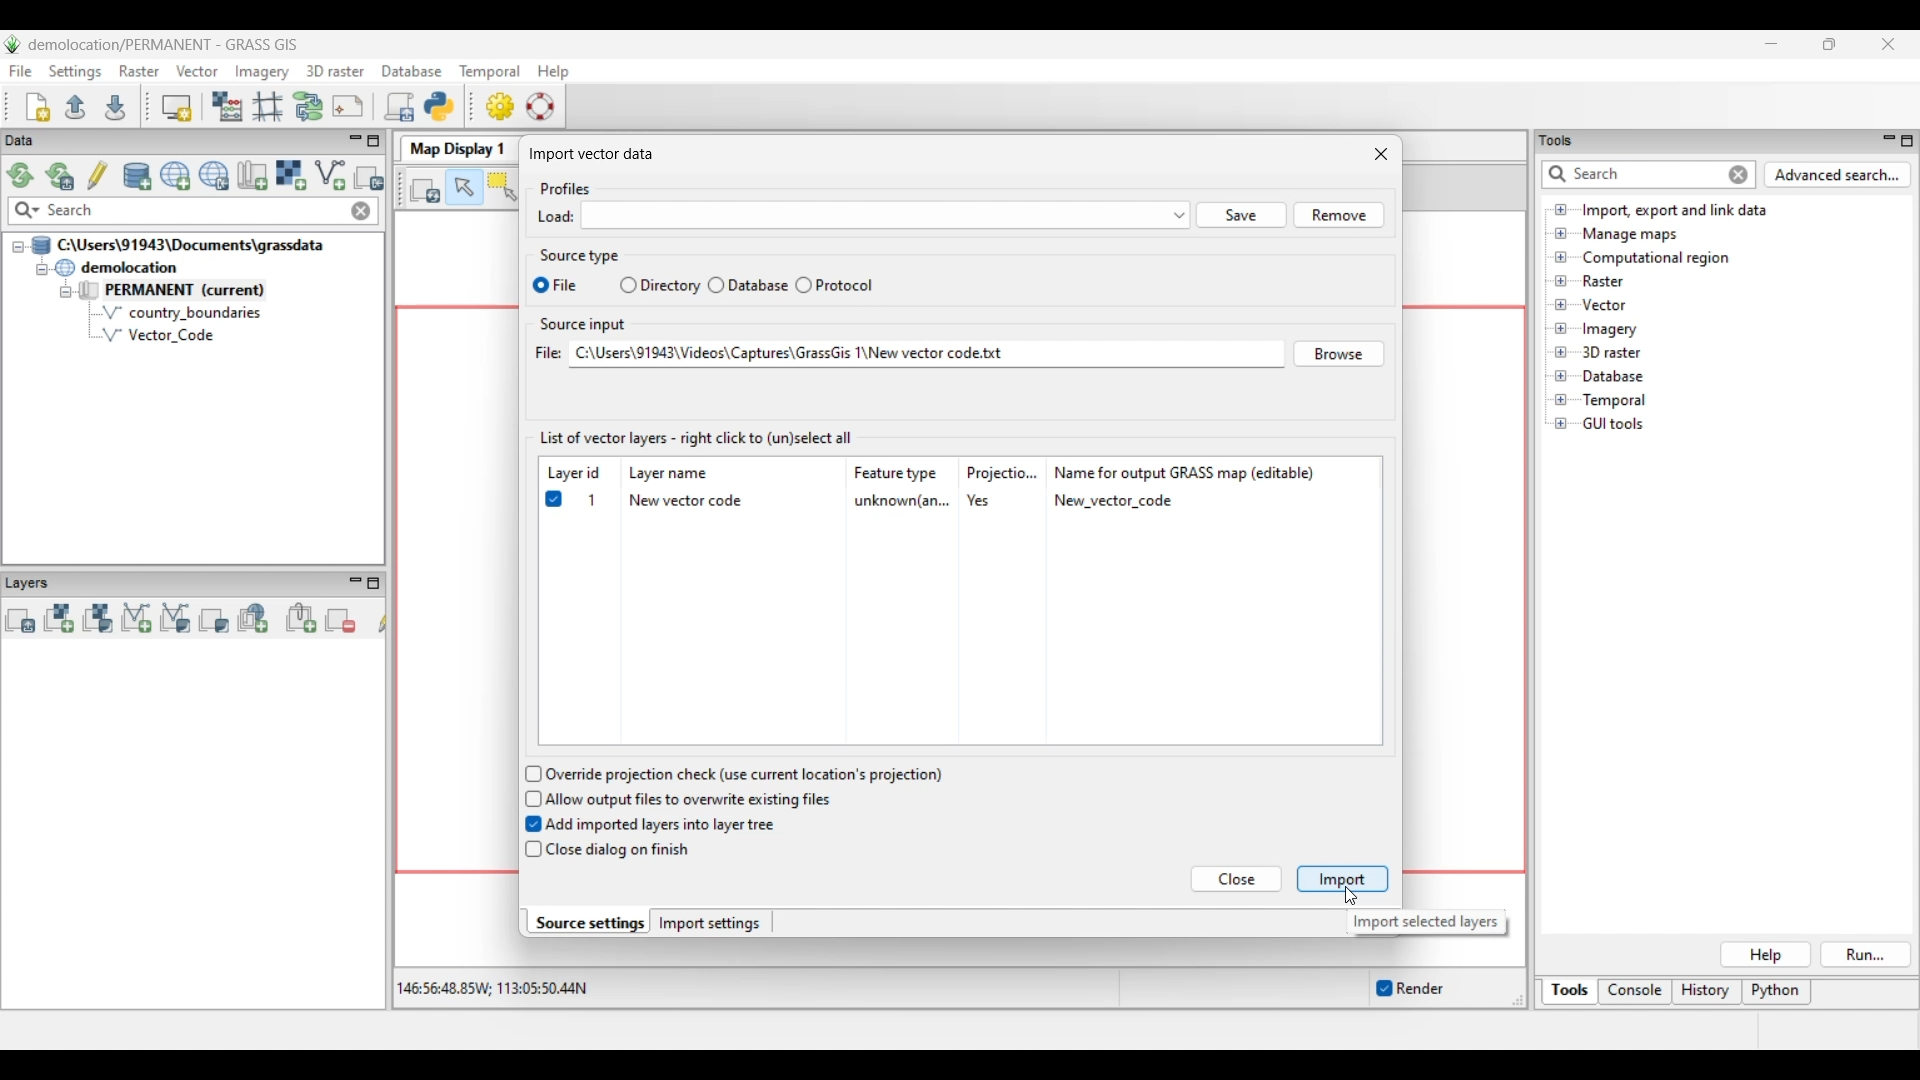 The image size is (1920, 1080). What do you see at coordinates (1368, 154) in the screenshot?
I see `close` at bounding box center [1368, 154].